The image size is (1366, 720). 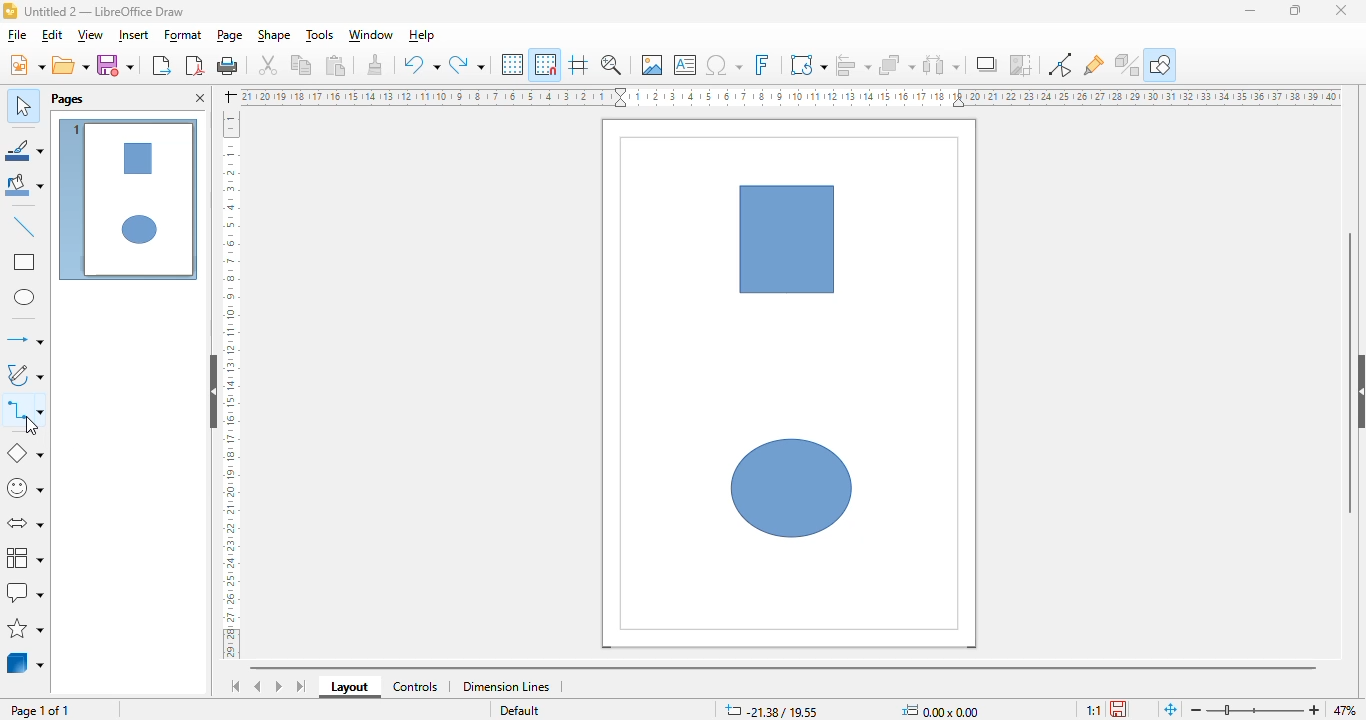 I want to click on paste, so click(x=336, y=65).